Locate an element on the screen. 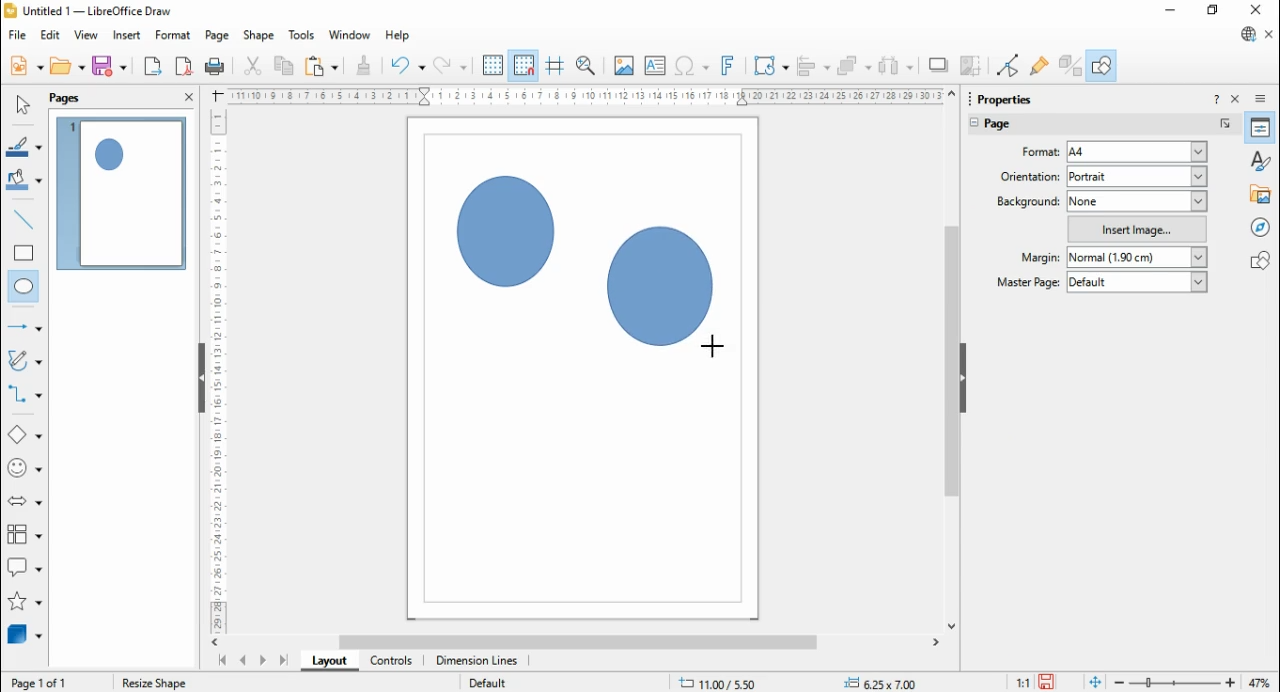 Image resolution: width=1280 pixels, height=692 pixels. Resize shape is located at coordinates (154, 680).